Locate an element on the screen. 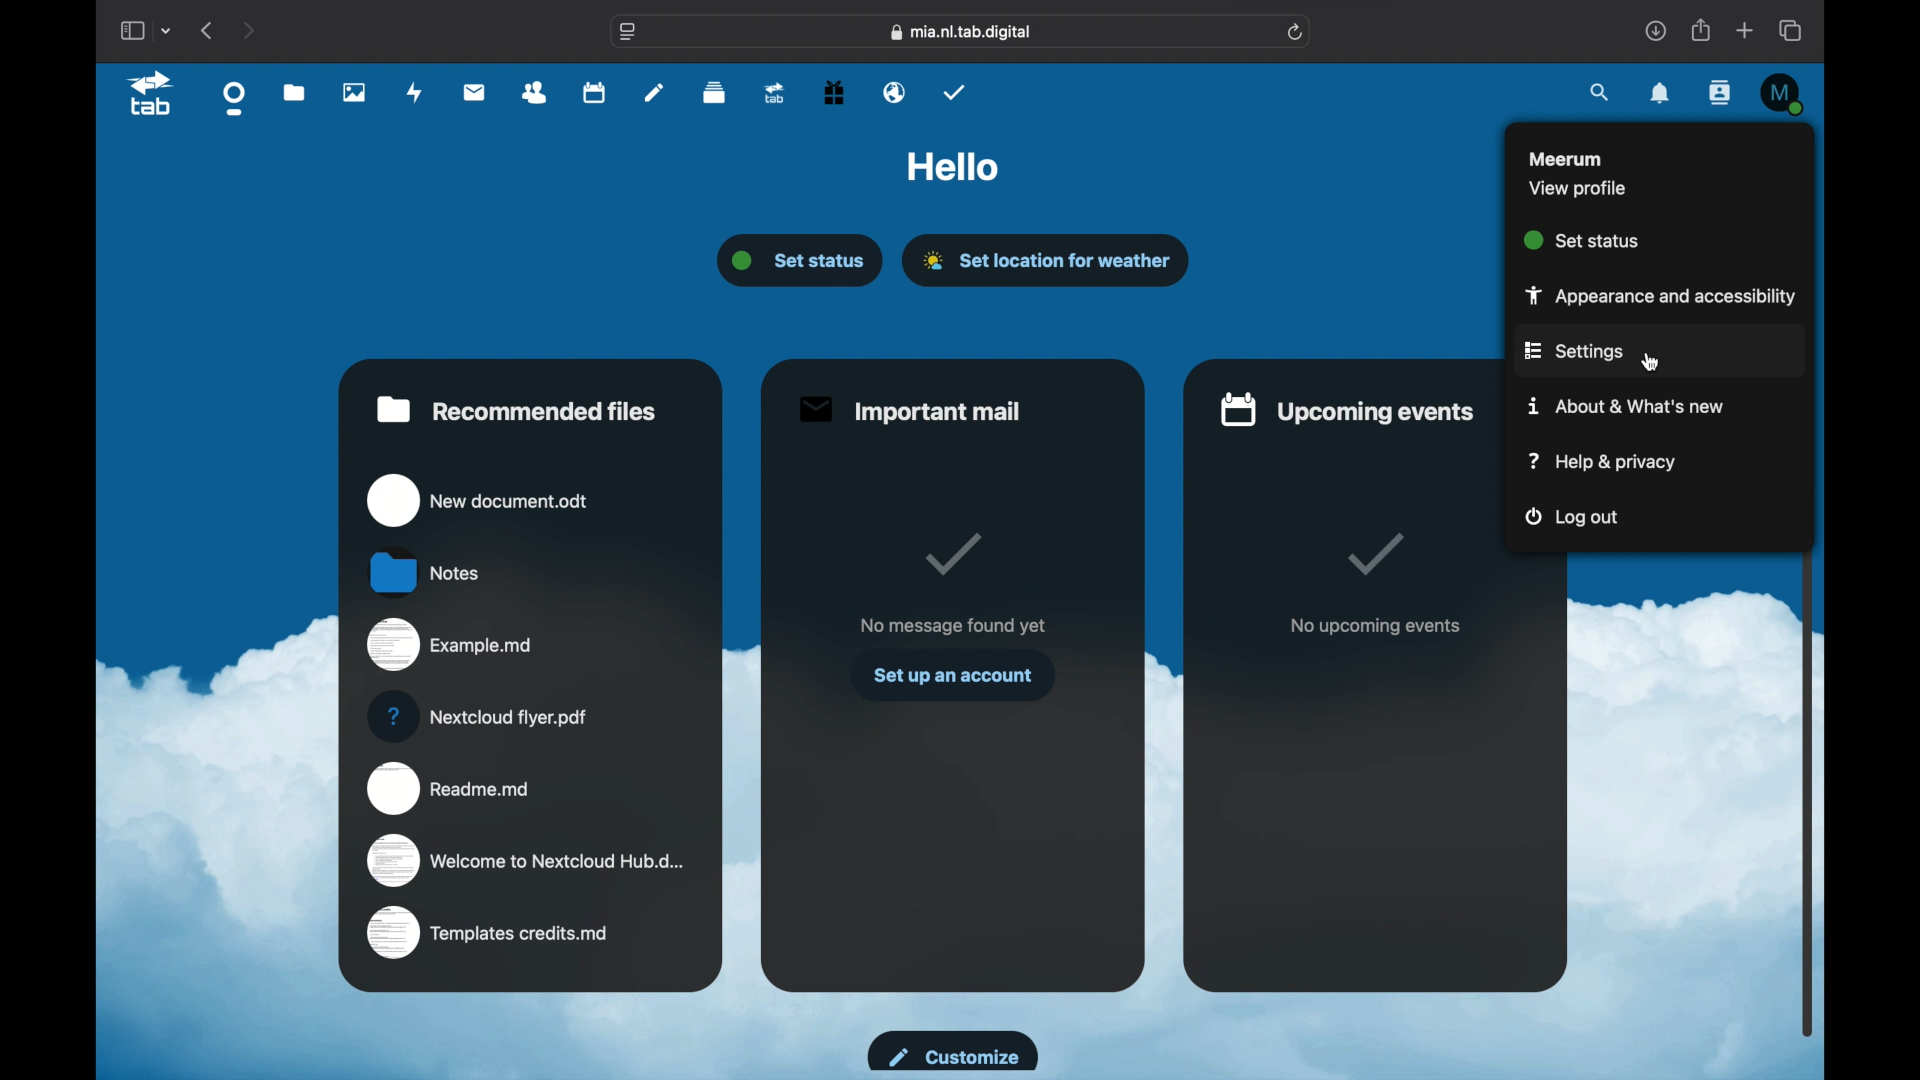 The image size is (1920, 1080). new document is located at coordinates (480, 501).